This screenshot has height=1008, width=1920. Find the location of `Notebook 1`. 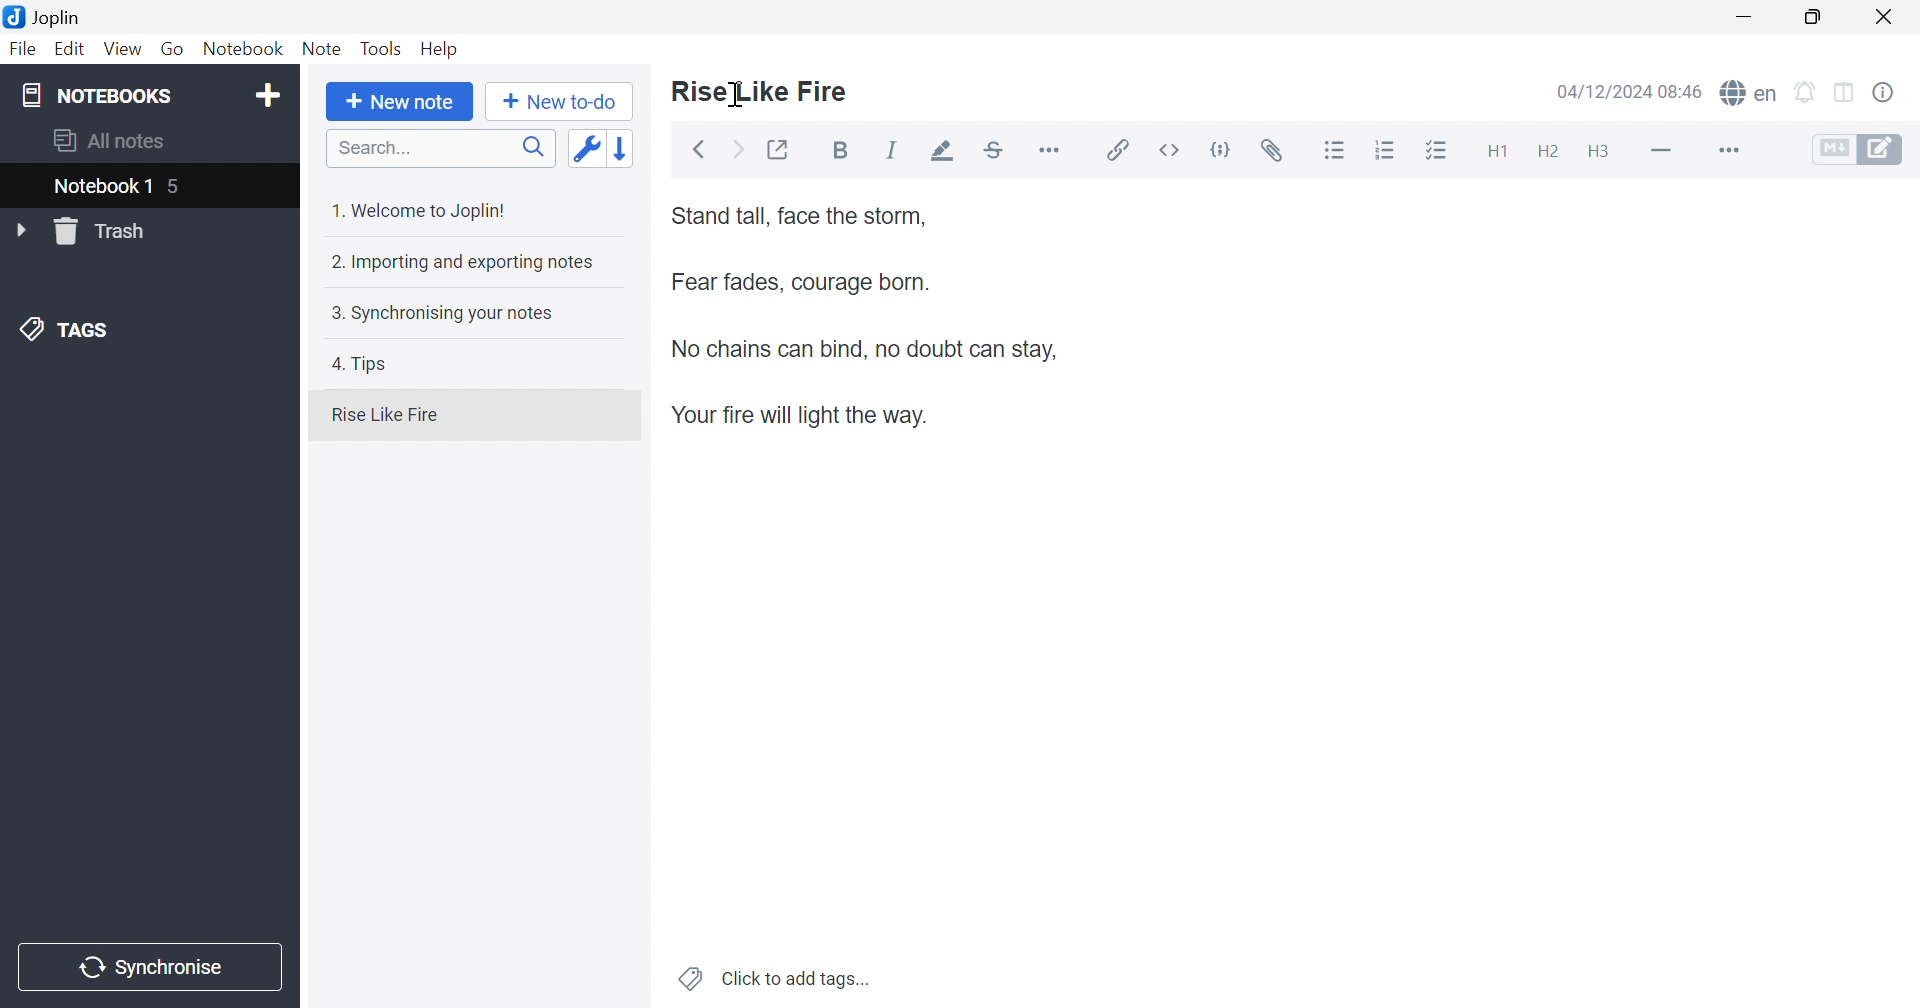

Notebook 1 is located at coordinates (100, 189).